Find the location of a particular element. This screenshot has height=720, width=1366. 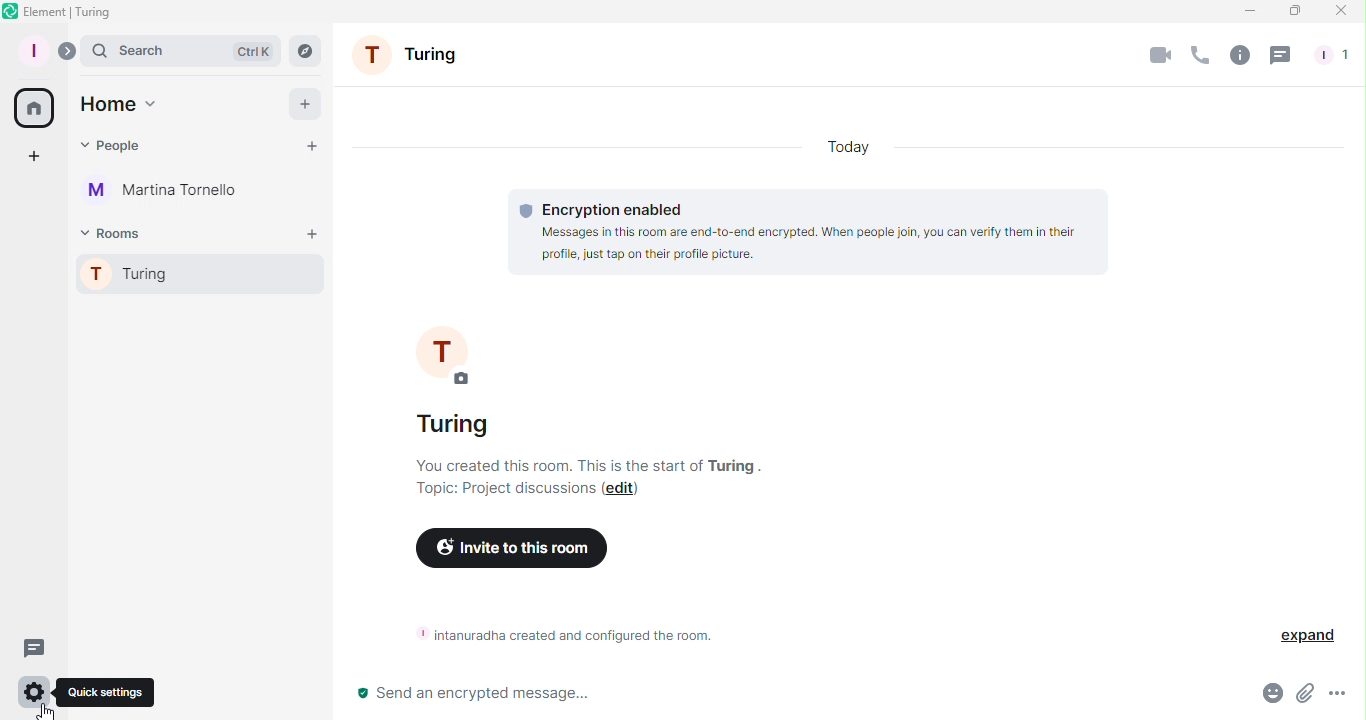

Search bar is located at coordinates (181, 52).